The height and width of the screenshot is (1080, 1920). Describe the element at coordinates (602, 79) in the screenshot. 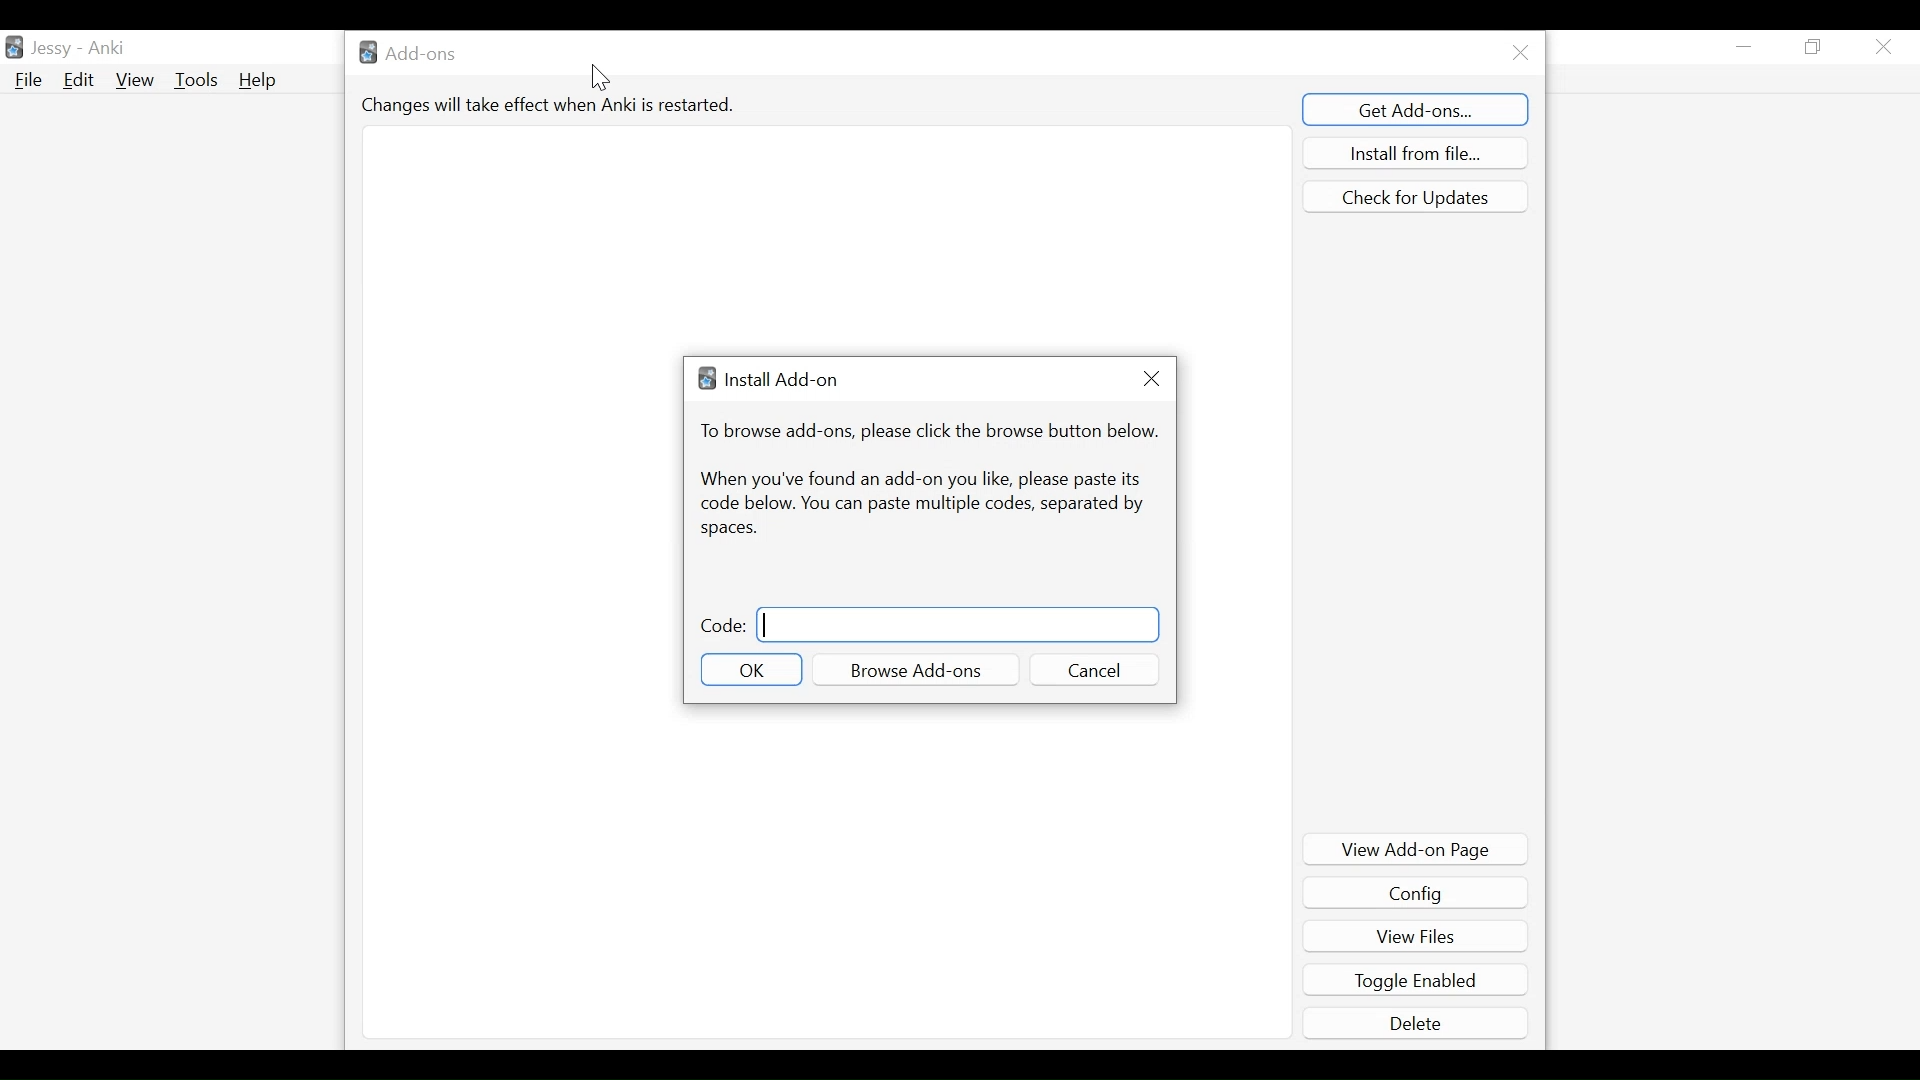

I see `cursor` at that location.